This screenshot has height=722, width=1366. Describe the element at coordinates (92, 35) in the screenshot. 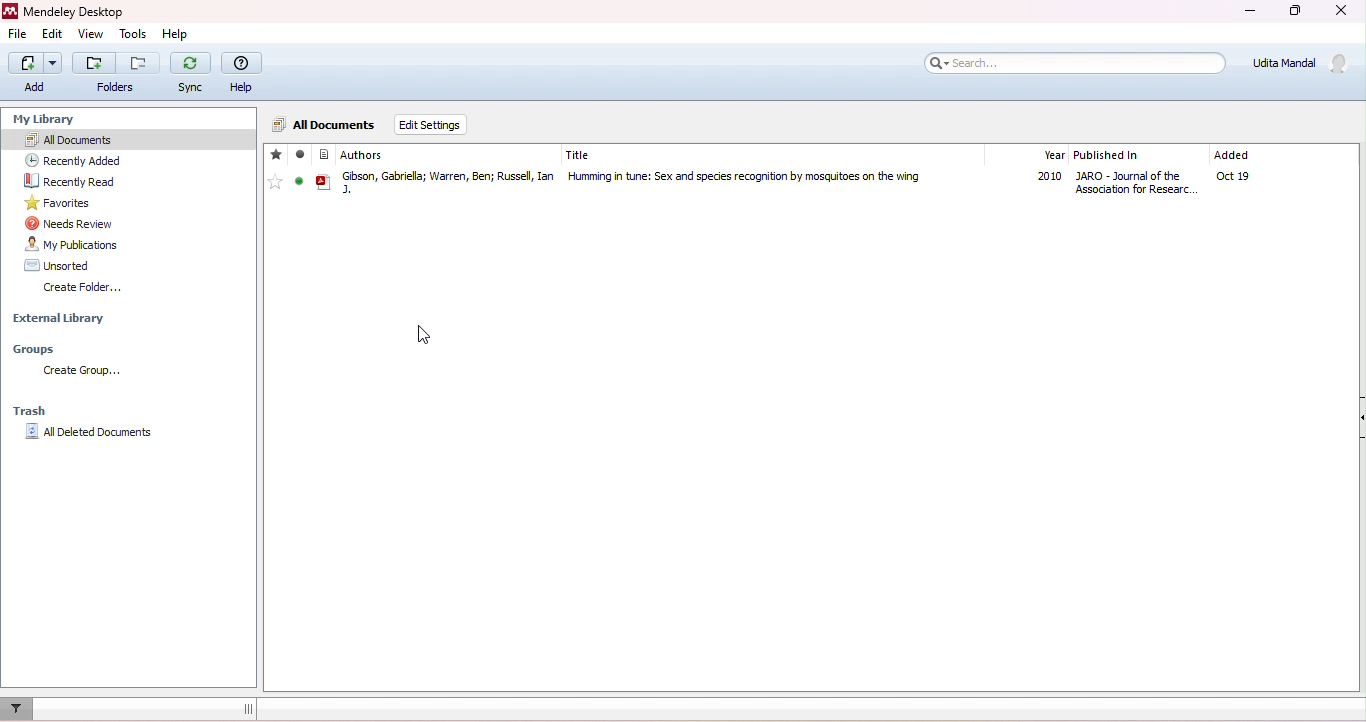

I see `view` at that location.